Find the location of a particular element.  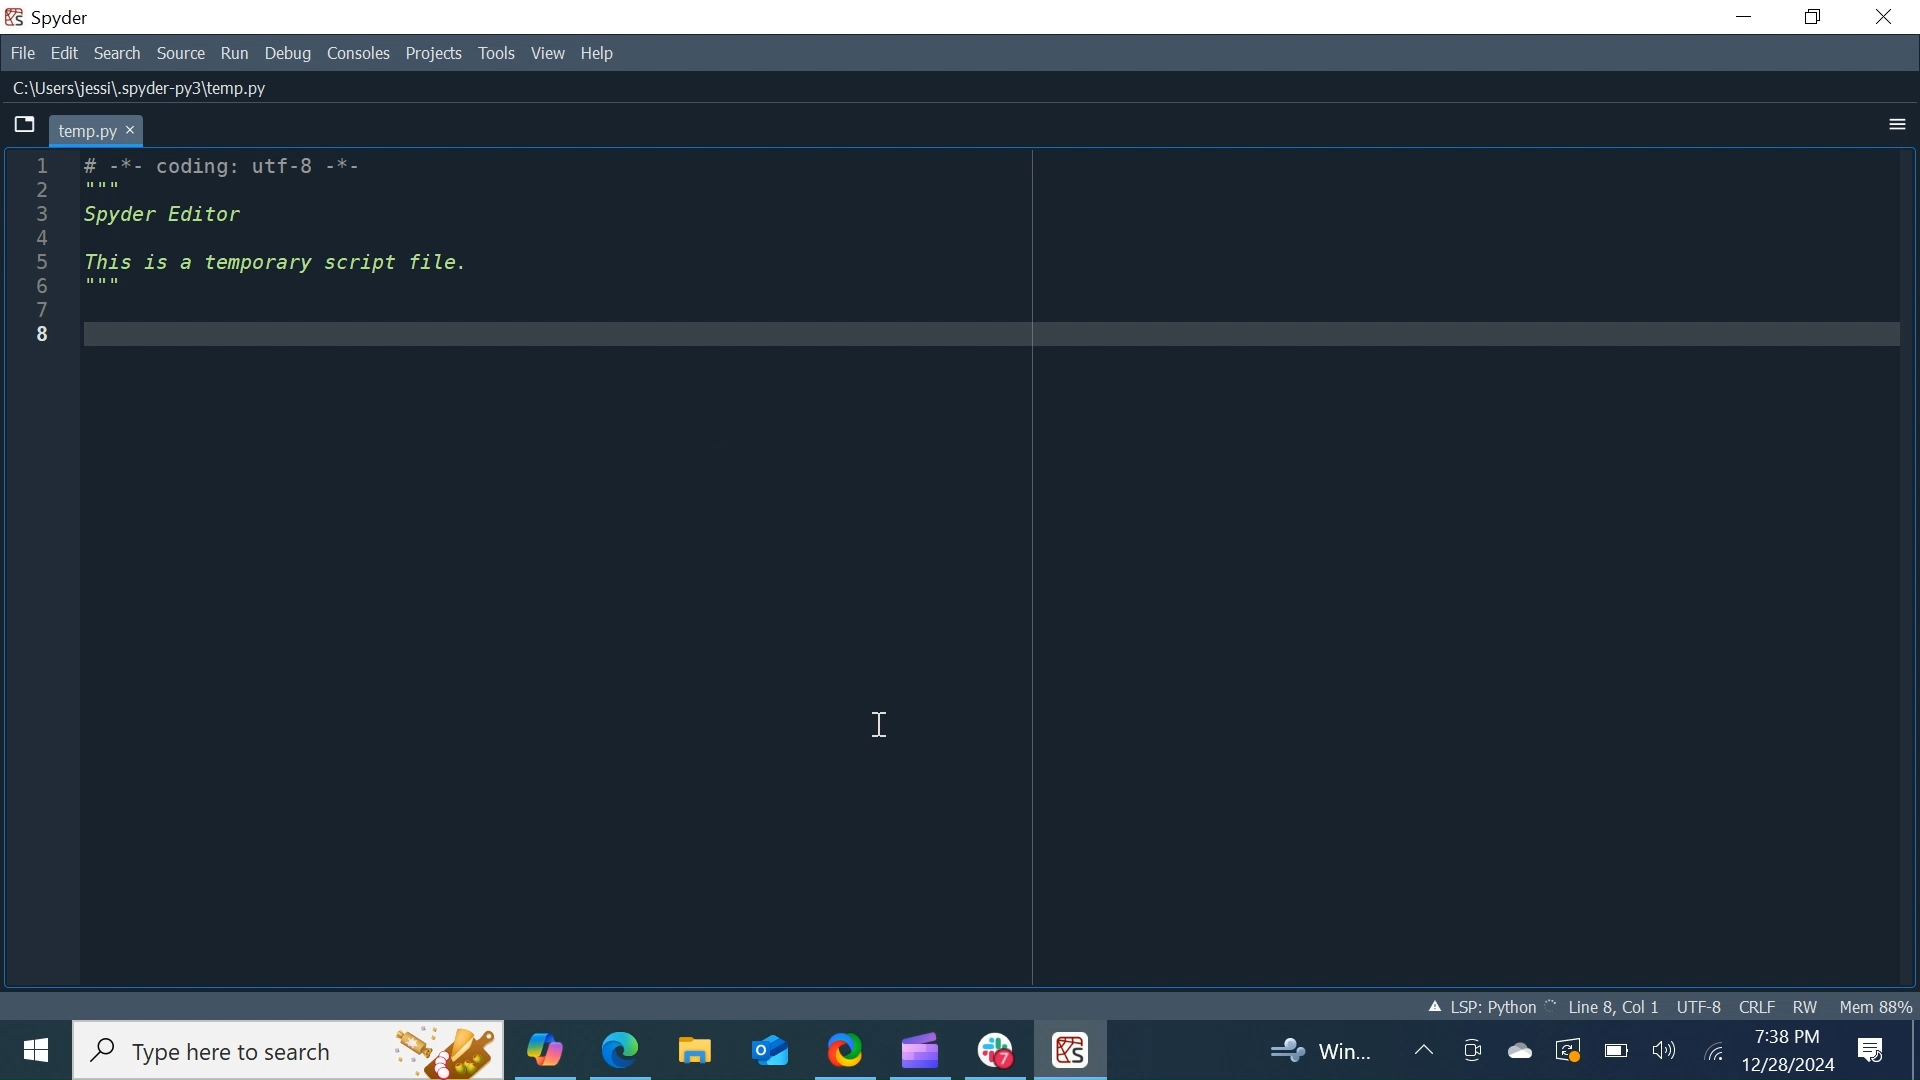

More Options is located at coordinates (1895, 124).